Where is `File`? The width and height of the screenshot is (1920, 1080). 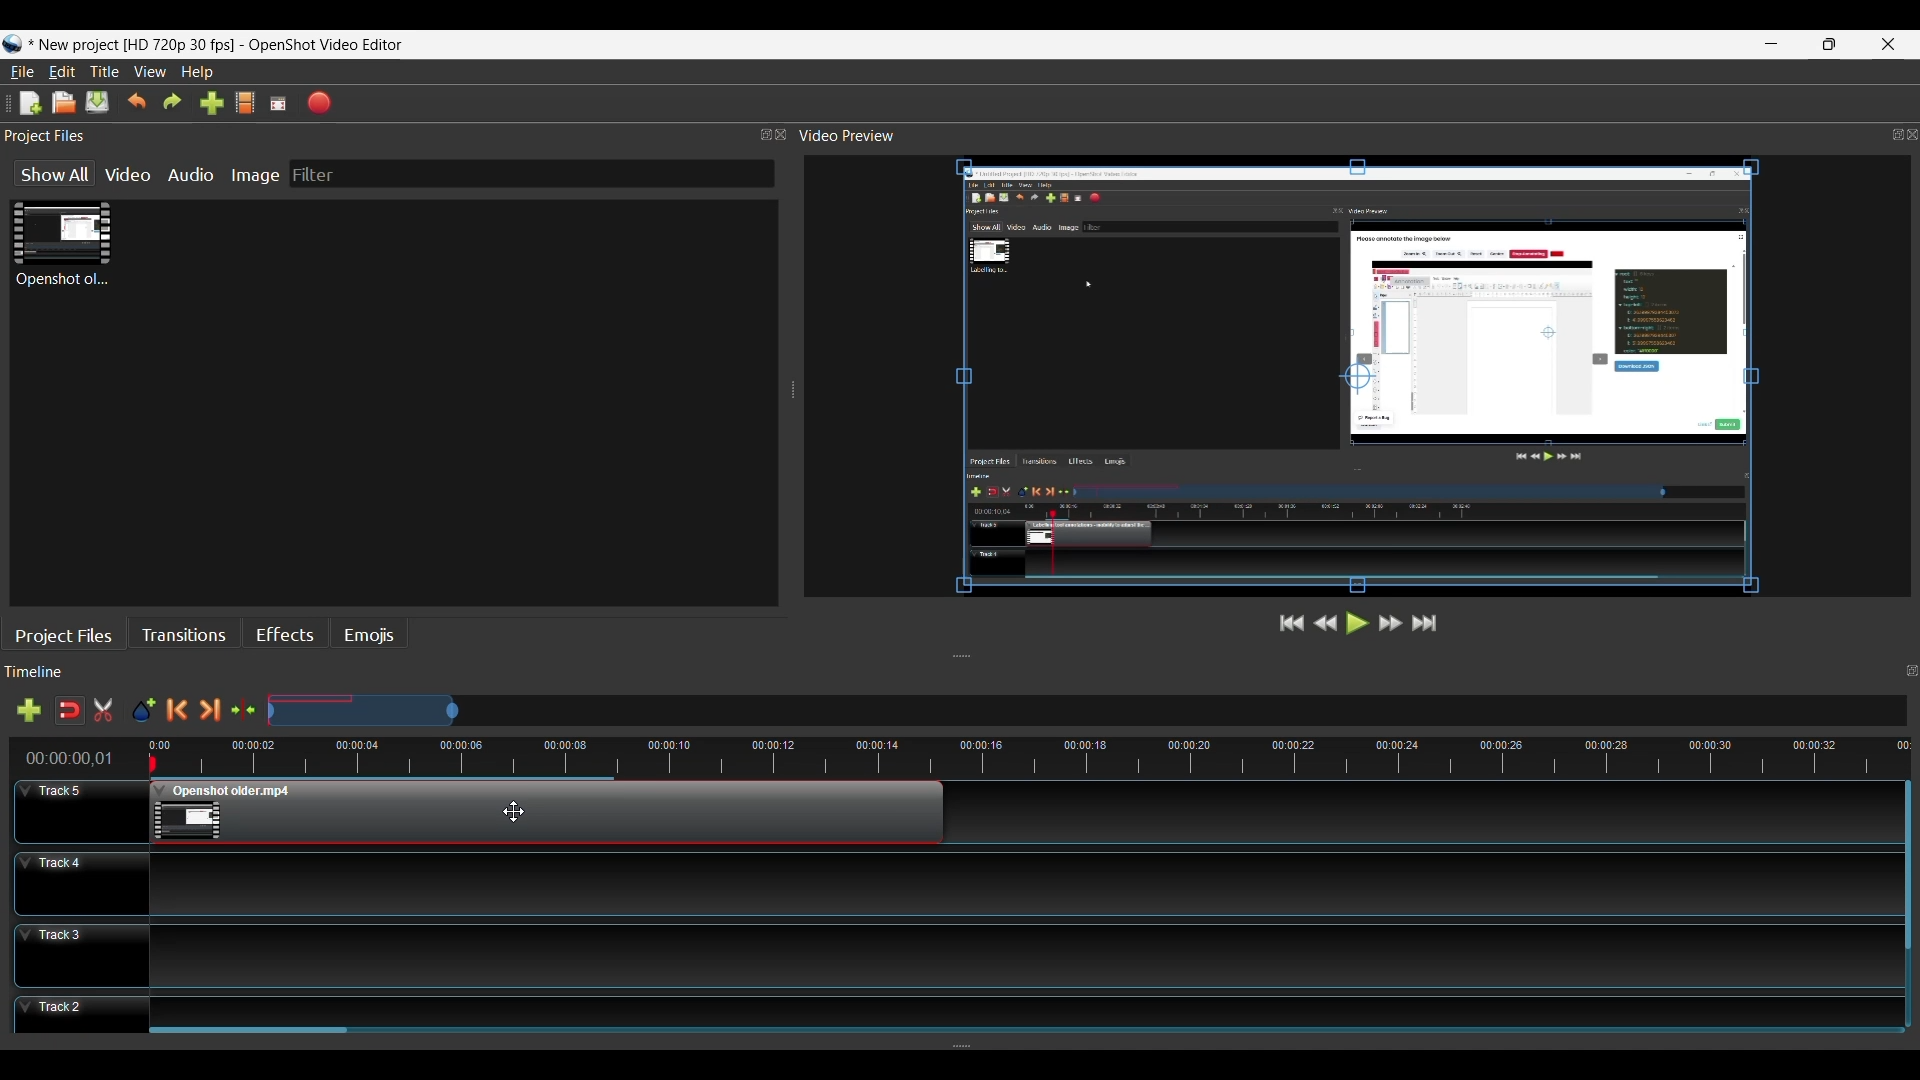
File is located at coordinates (20, 73).